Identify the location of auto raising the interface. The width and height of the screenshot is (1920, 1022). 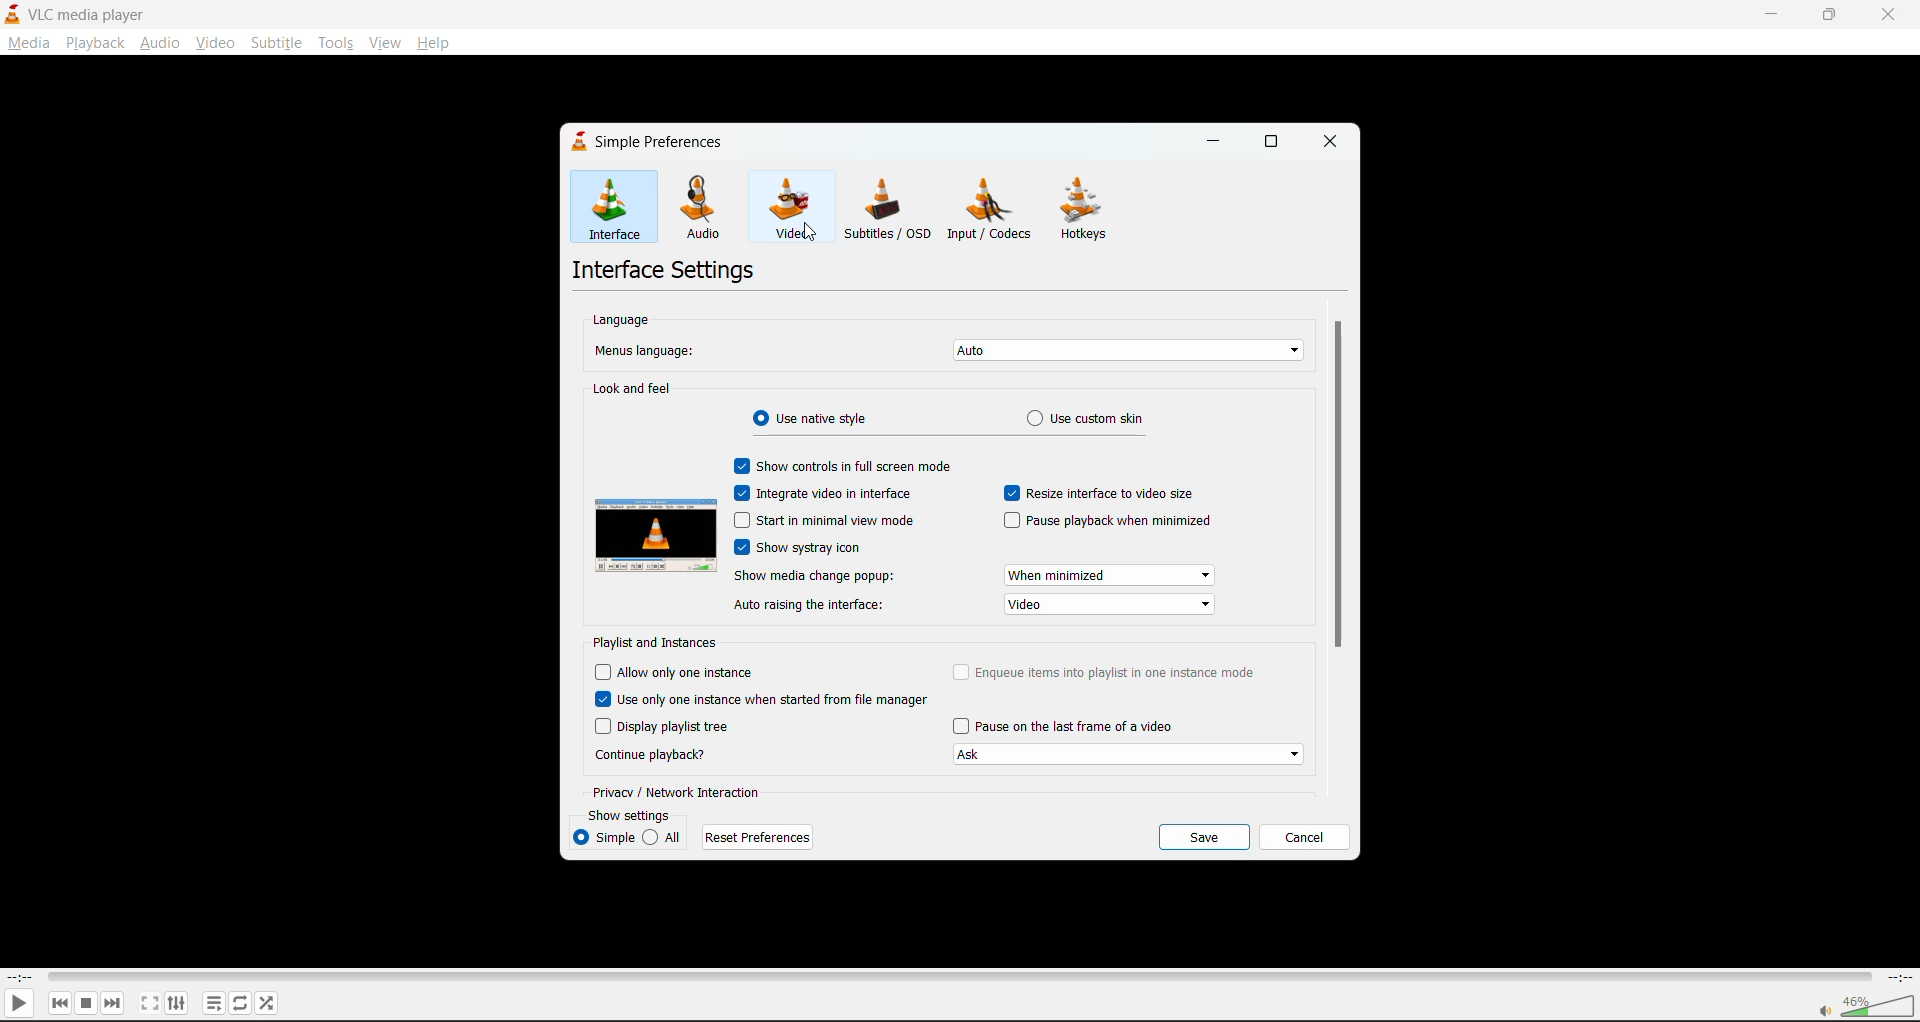
(974, 605).